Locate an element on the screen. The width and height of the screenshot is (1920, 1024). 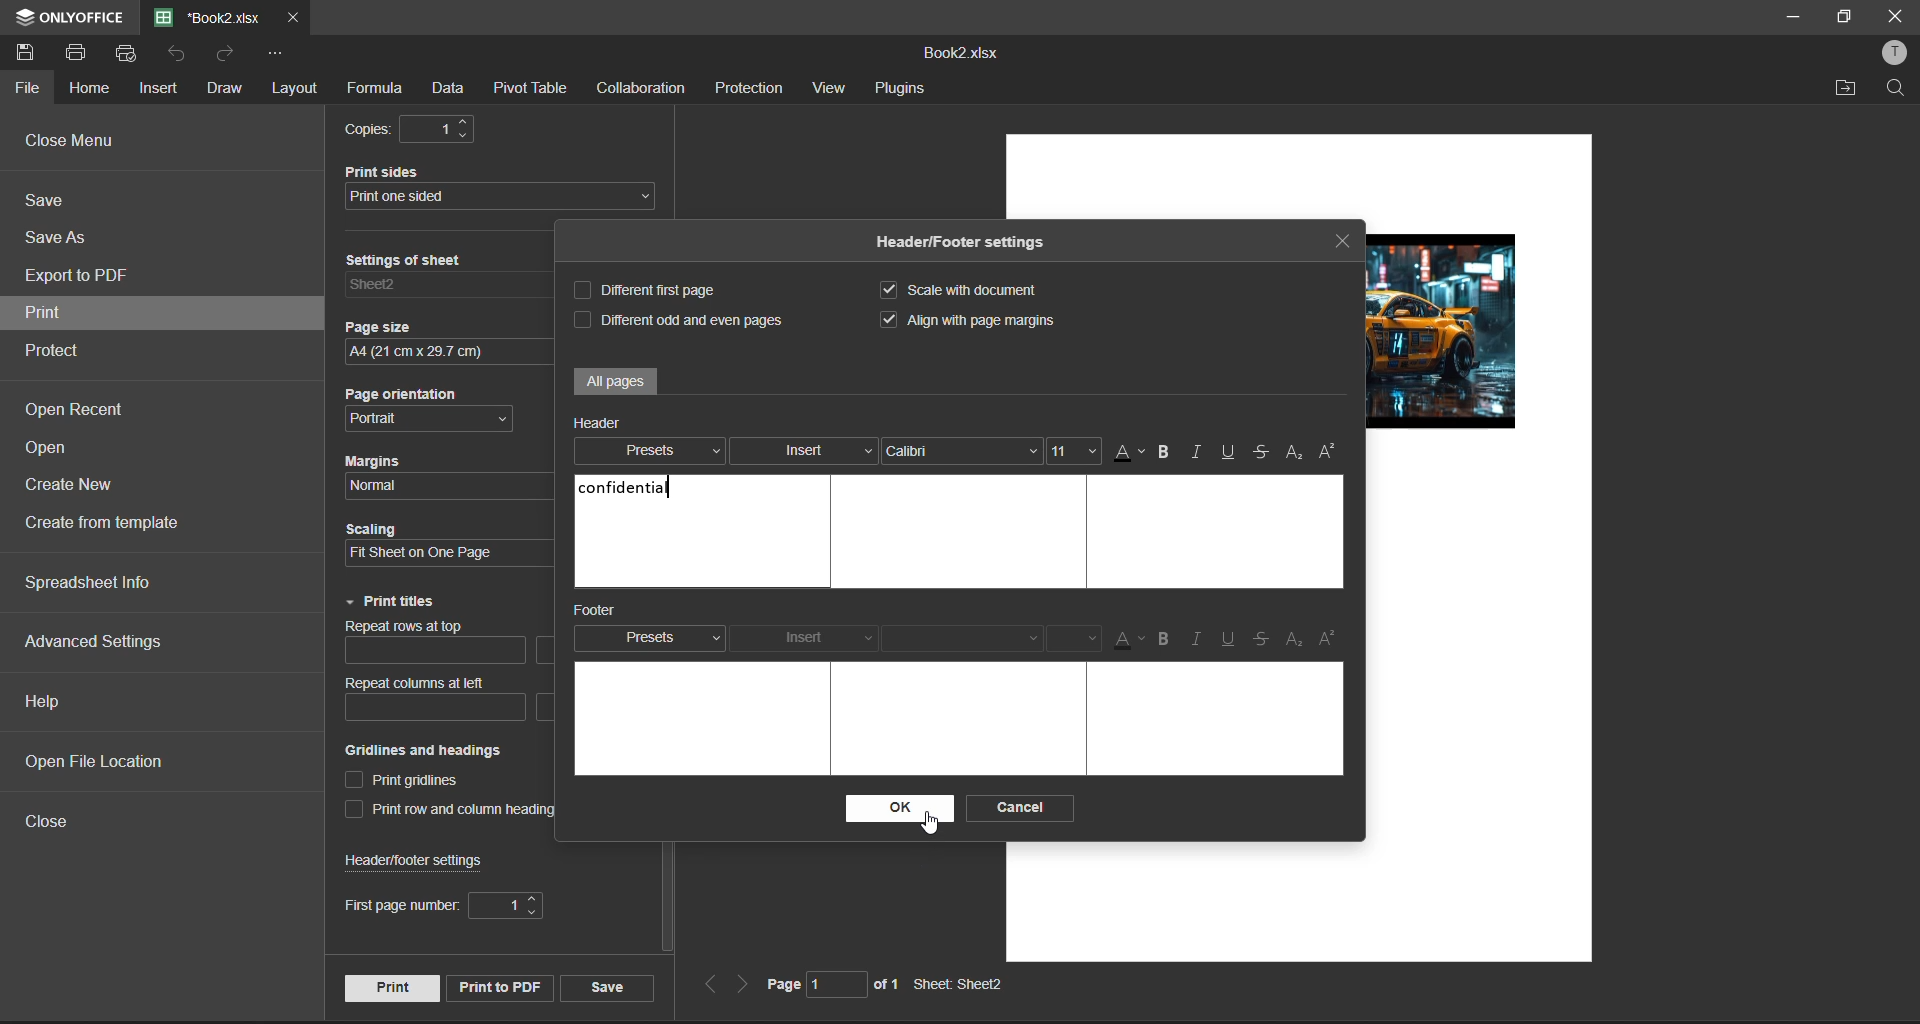
all pages is located at coordinates (616, 381).